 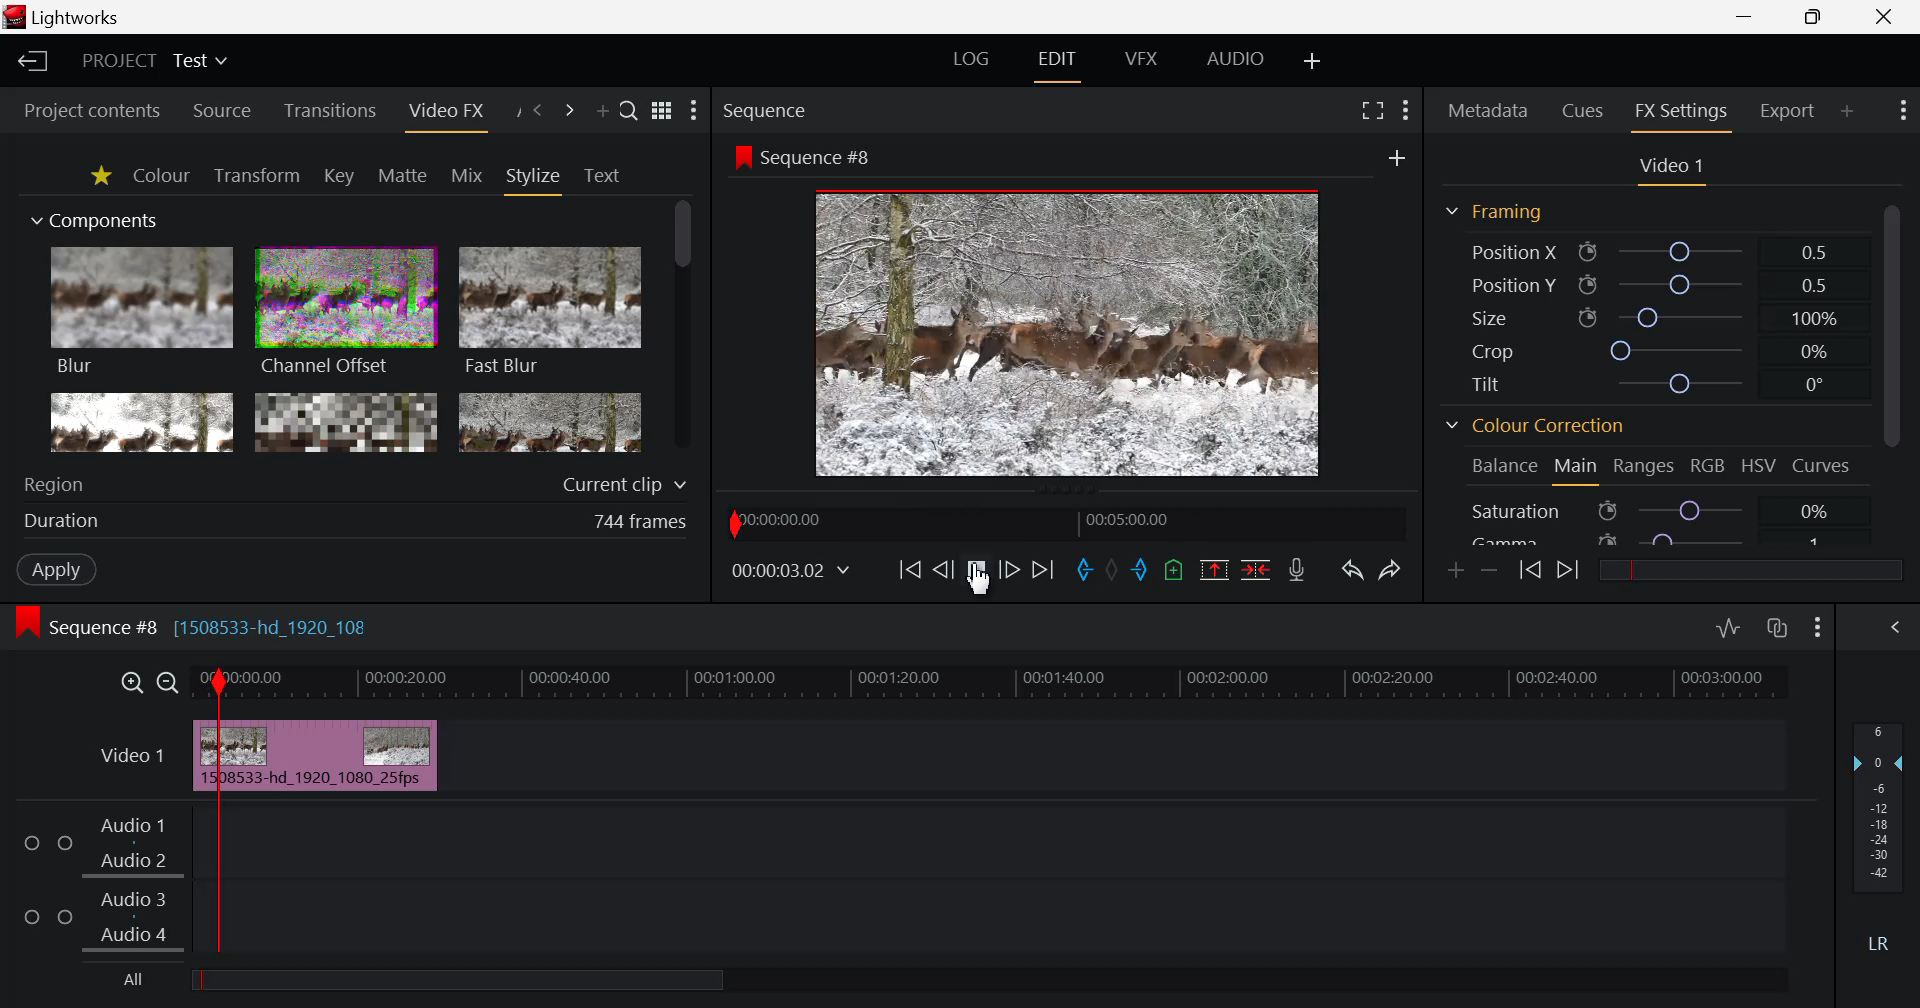 What do you see at coordinates (223, 110) in the screenshot?
I see `Source` at bounding box center [223, 110].